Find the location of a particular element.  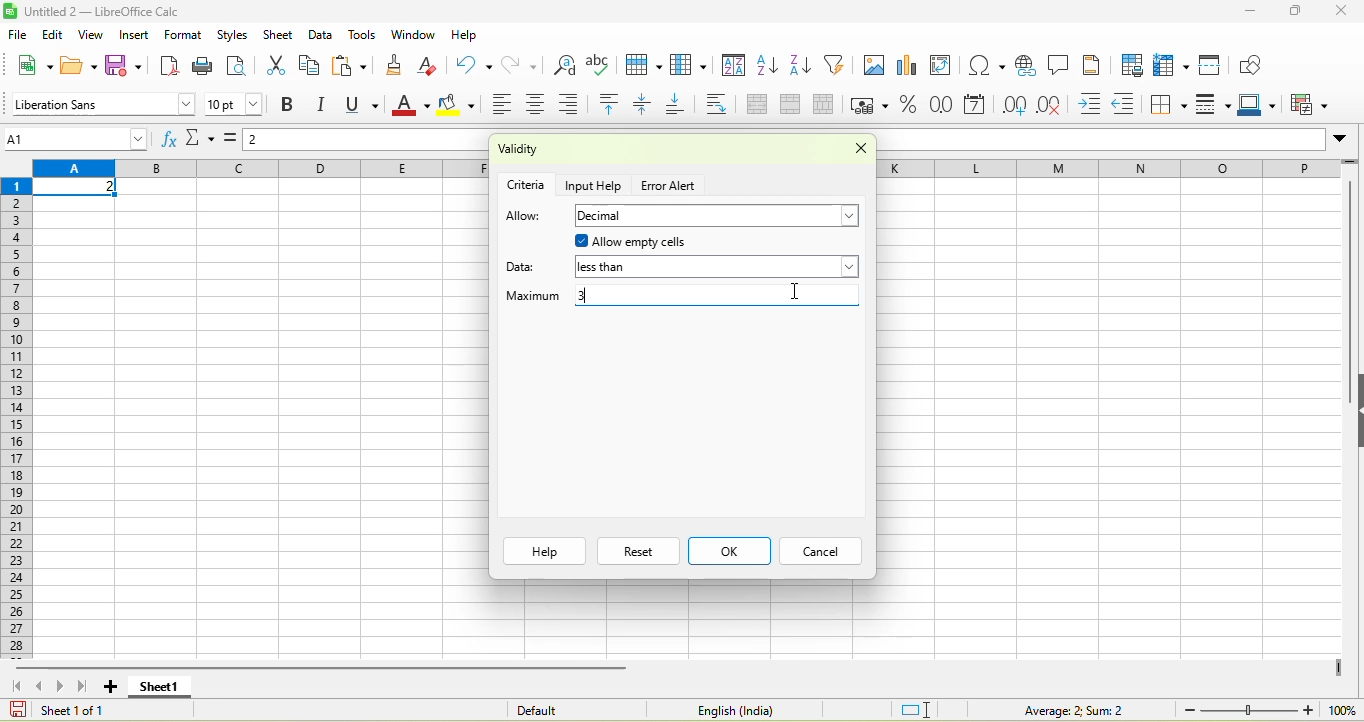

print preview is located at coordinates (239, 67).